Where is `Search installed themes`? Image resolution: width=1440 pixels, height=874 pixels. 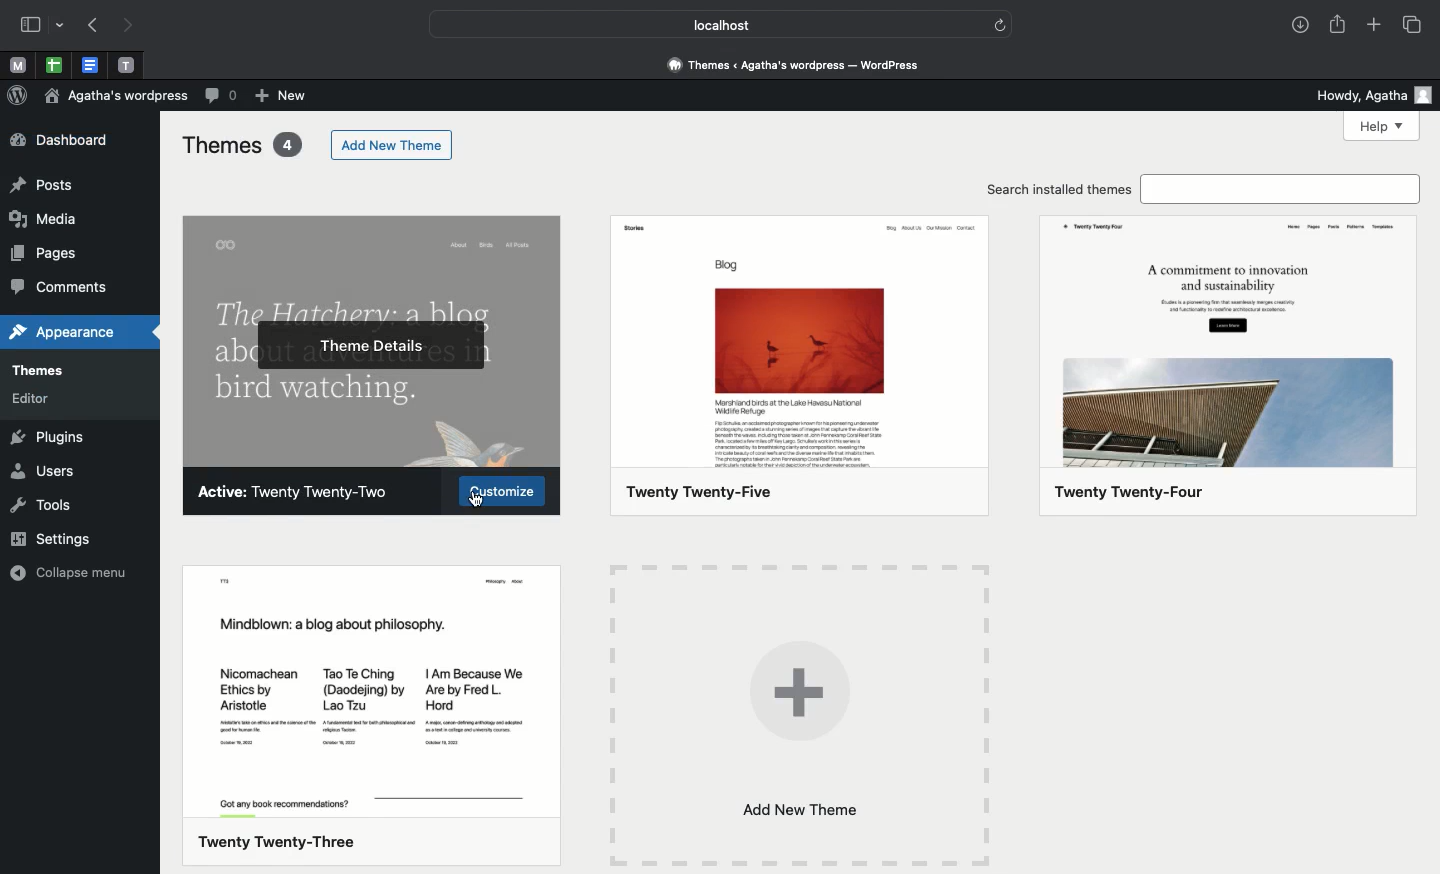 Search installed themes is located at coordinates (1061, 189).